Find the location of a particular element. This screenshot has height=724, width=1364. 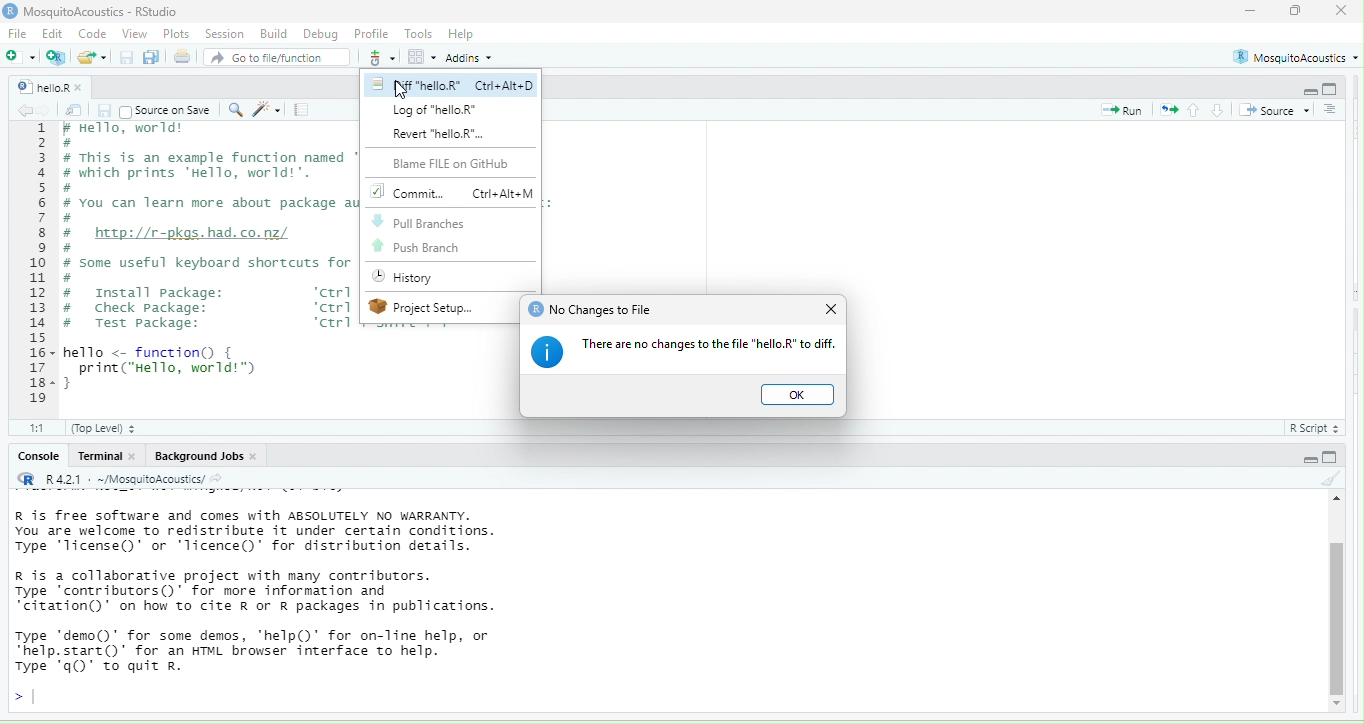

r studio logo is located at coordinates (533, 310).